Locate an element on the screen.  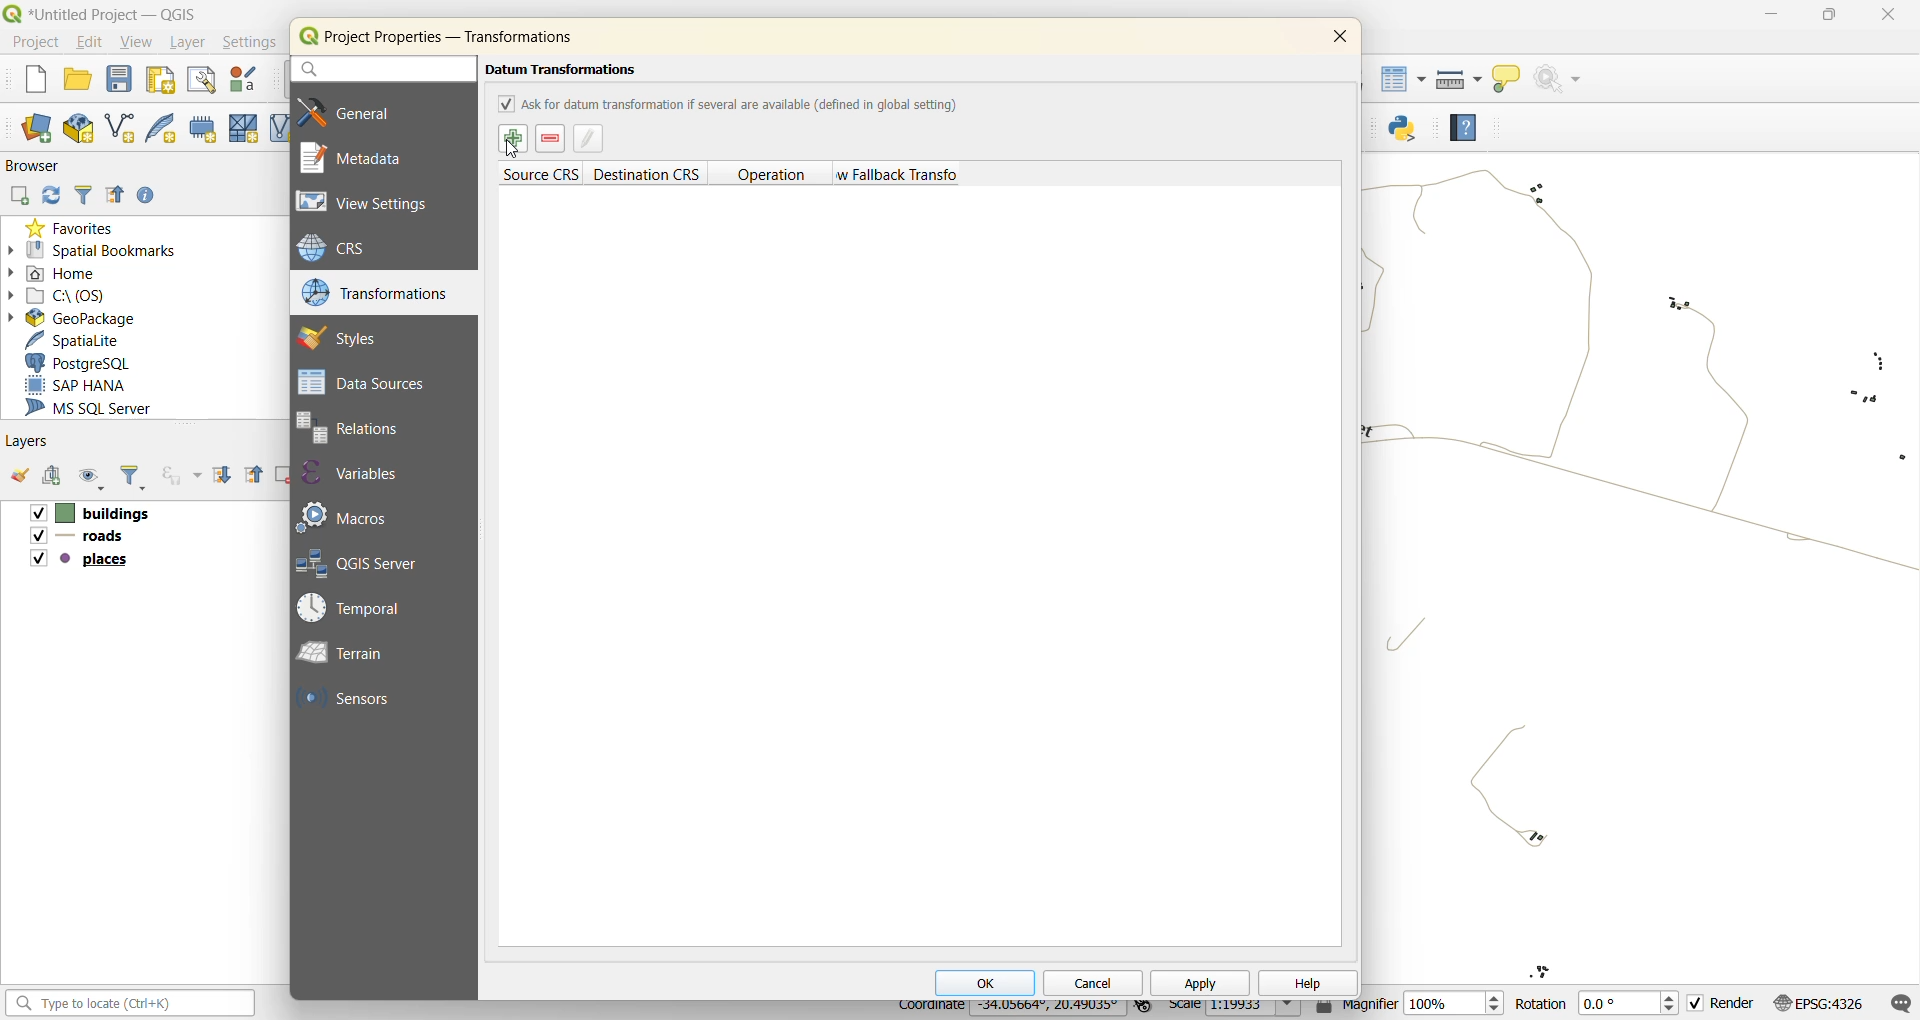
*Untitled Project — QGIS is located at coordinates (119, 14).